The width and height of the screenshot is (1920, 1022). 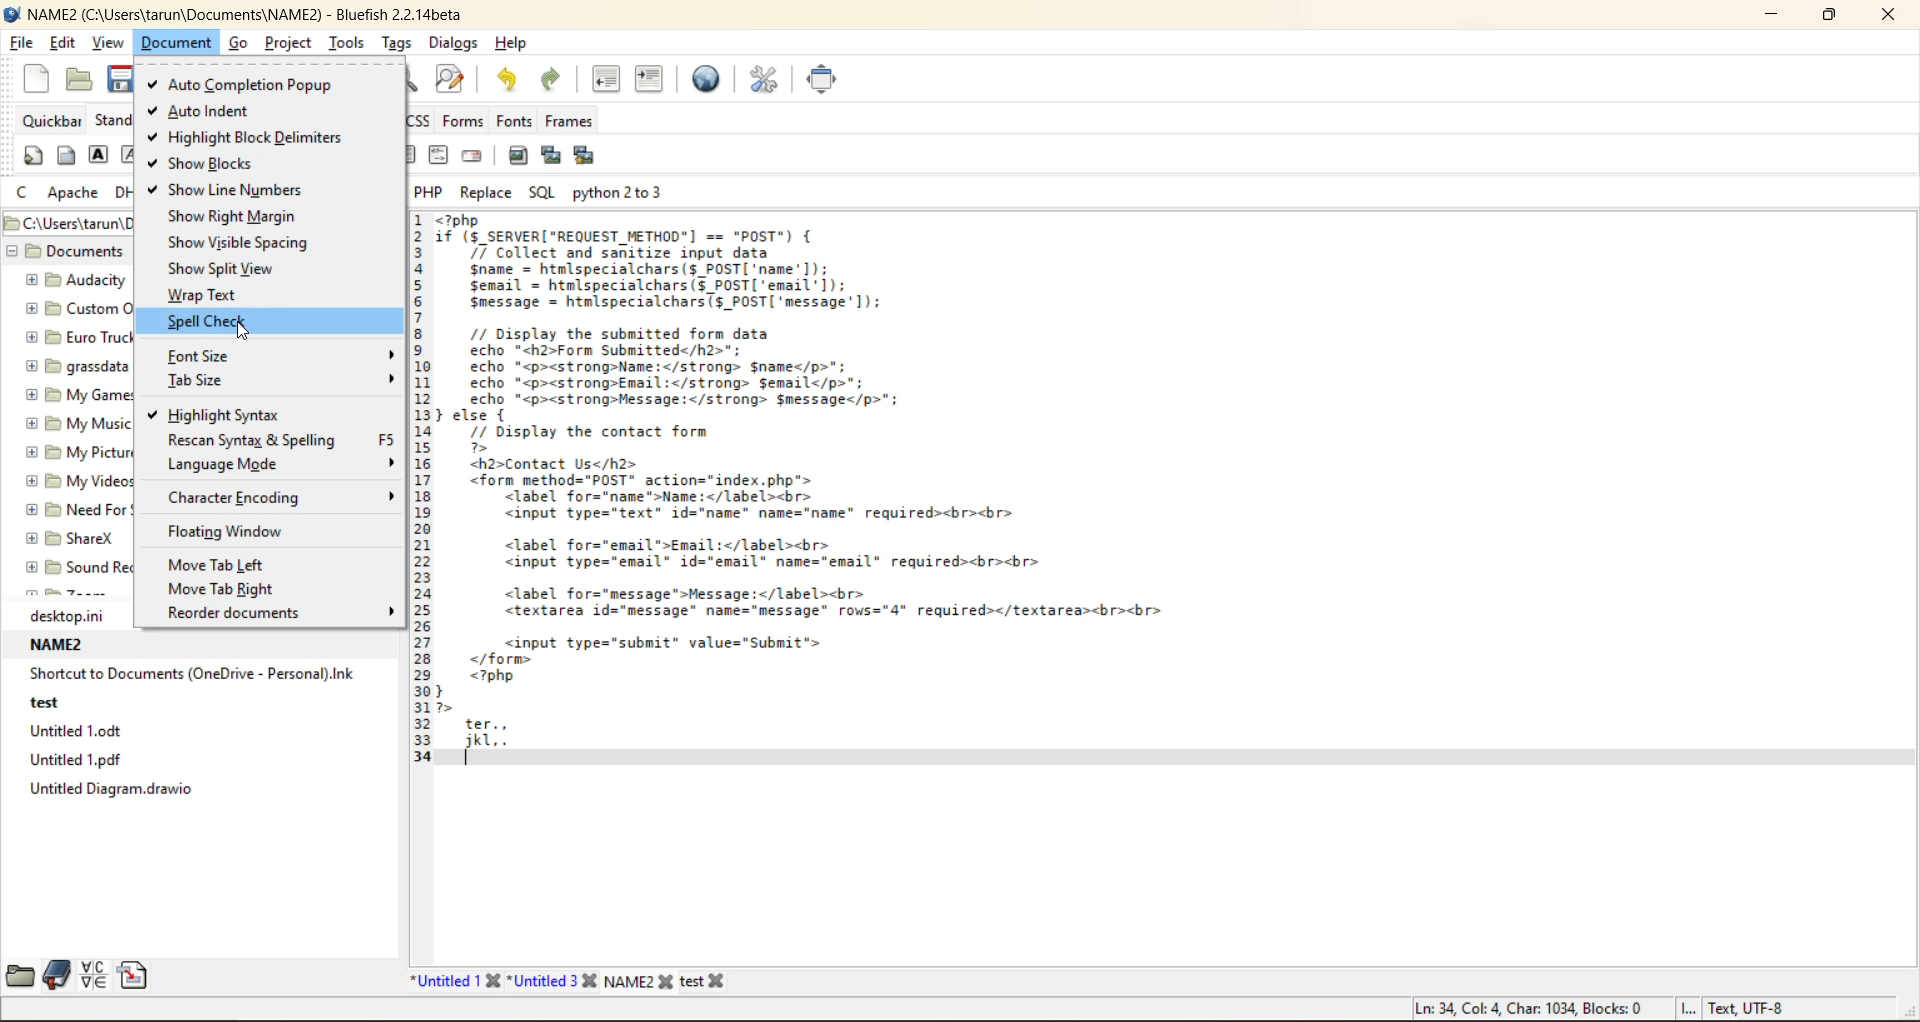 I want to click on folder, so click(x=66, y=618).